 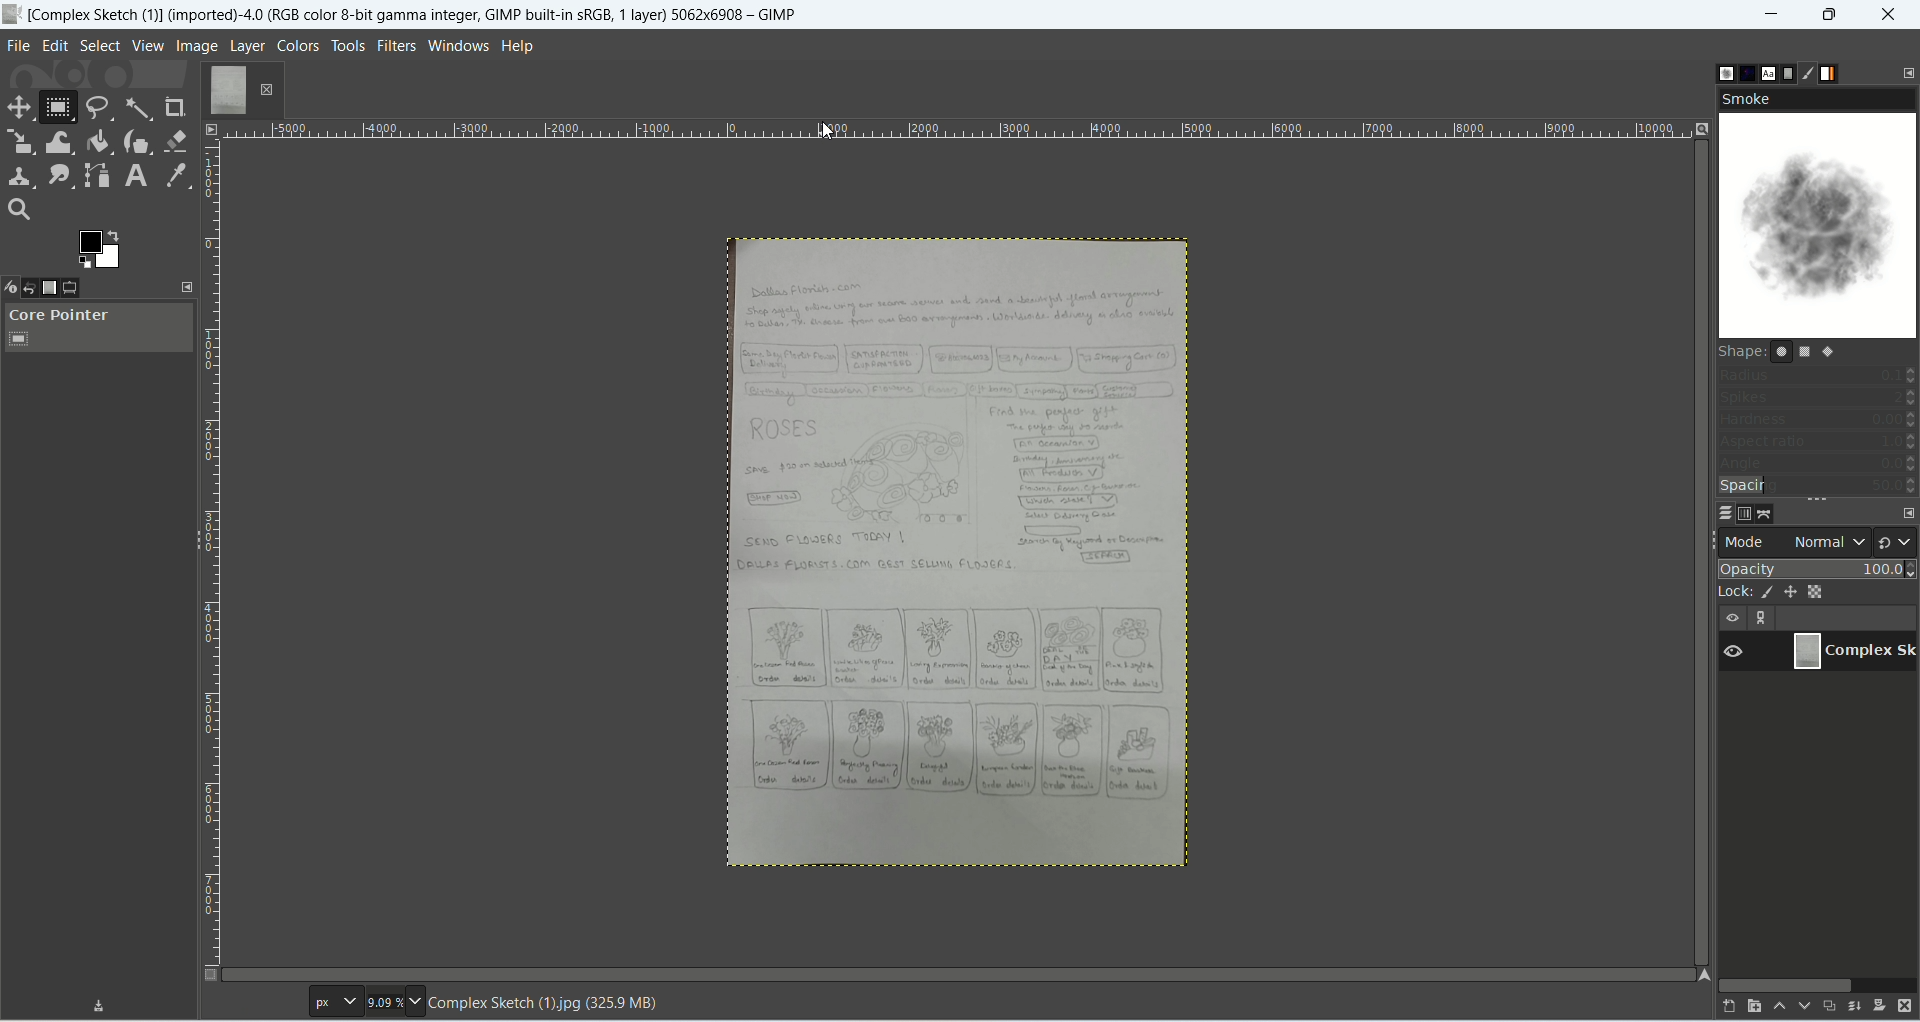 I want to click on configure this tab, so click(x=1907, y=512).